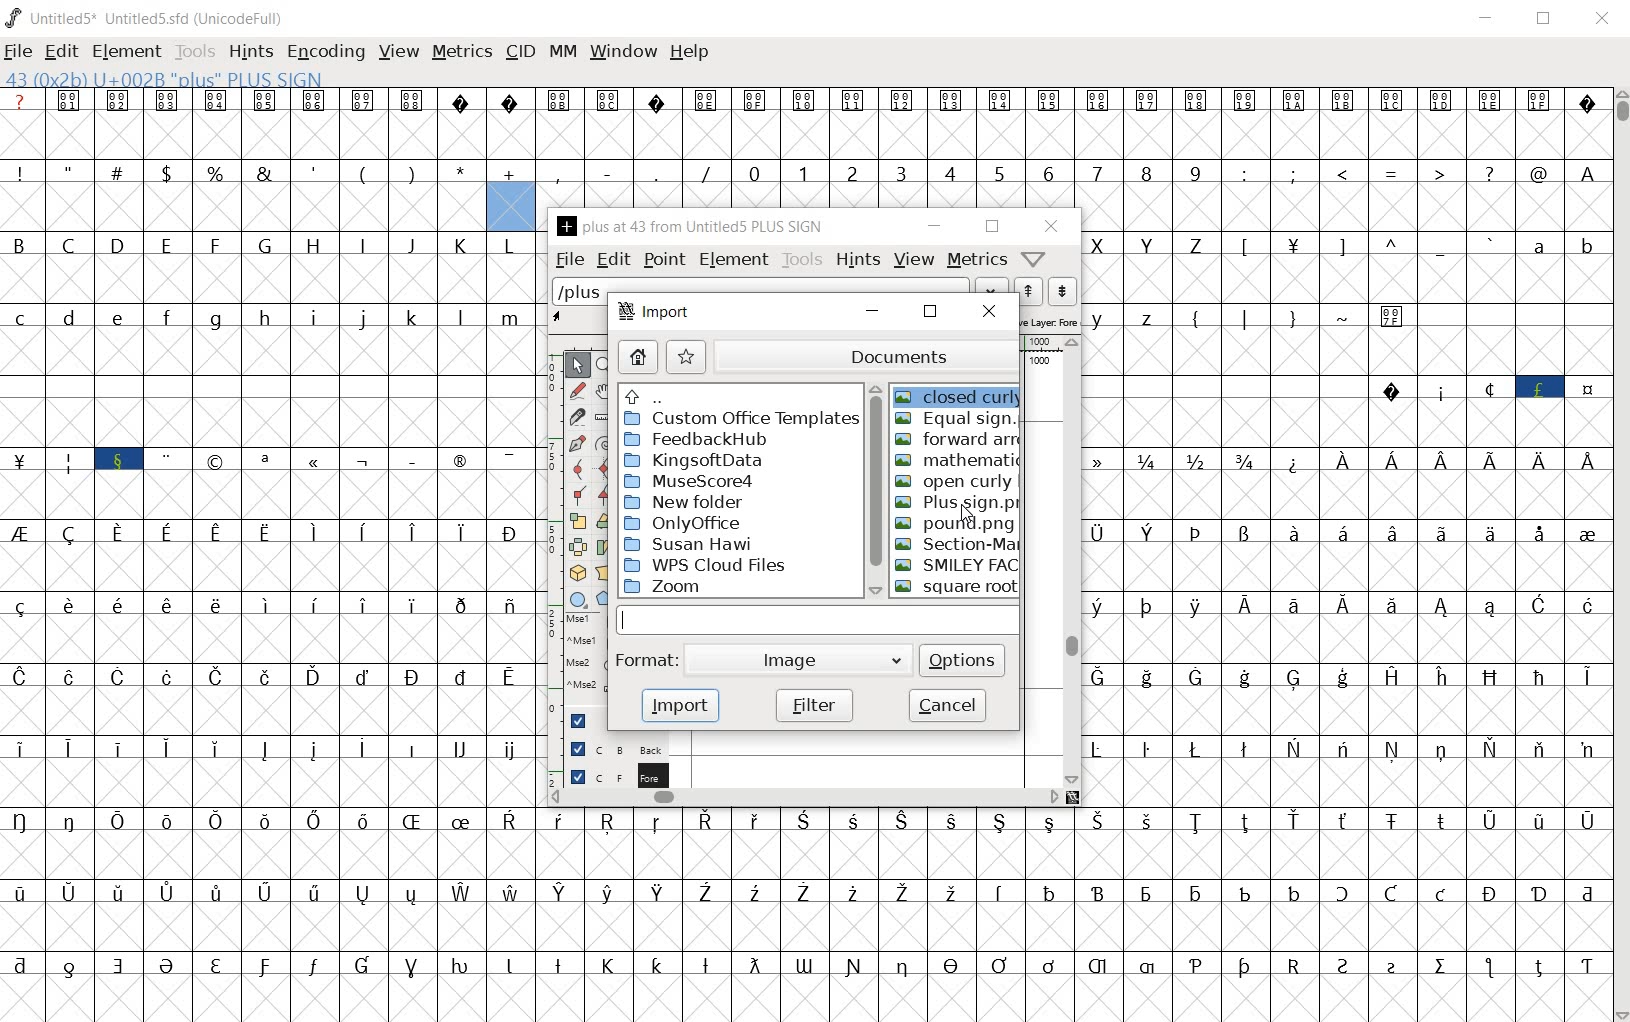 The height and width of the screenshot is (1022, 1630). What do you see at coordinates (1226, 413) in the screenshot?
I see `` at bounding box center [1226, 413].